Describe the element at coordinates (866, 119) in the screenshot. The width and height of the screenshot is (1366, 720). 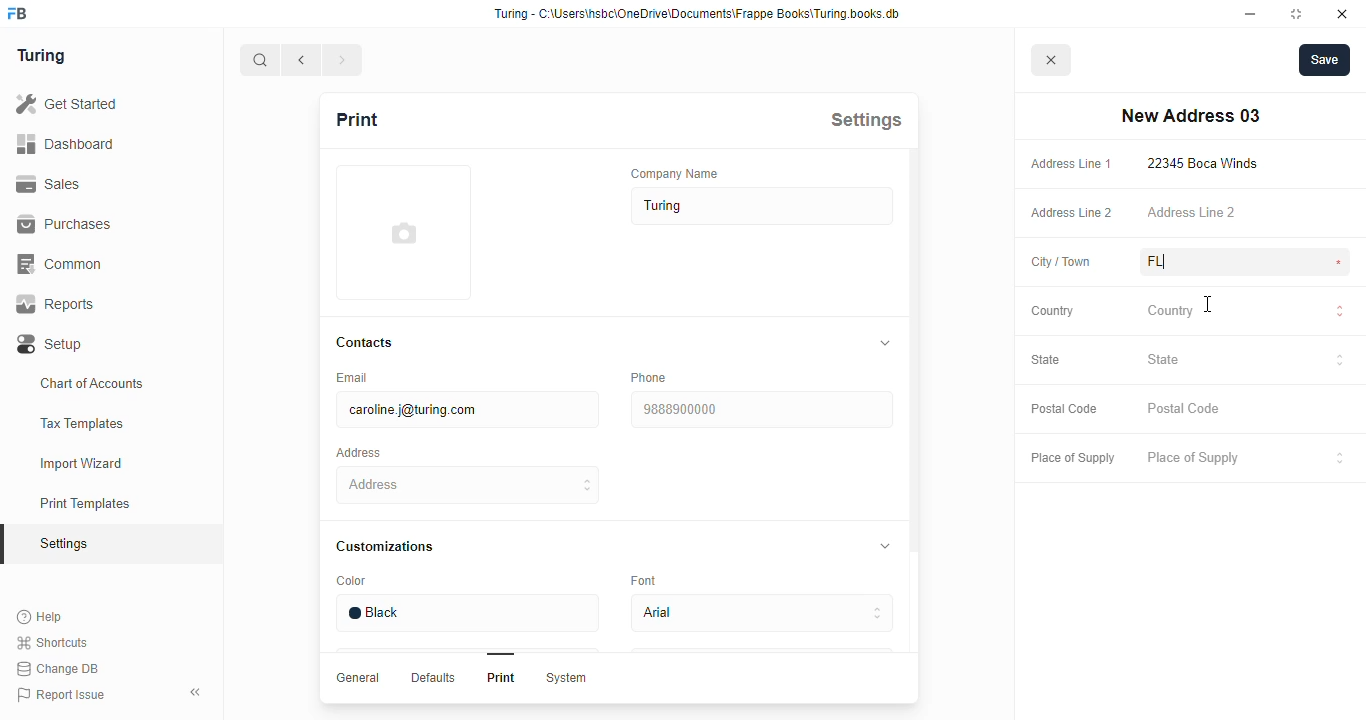
I see `settings` at that location.